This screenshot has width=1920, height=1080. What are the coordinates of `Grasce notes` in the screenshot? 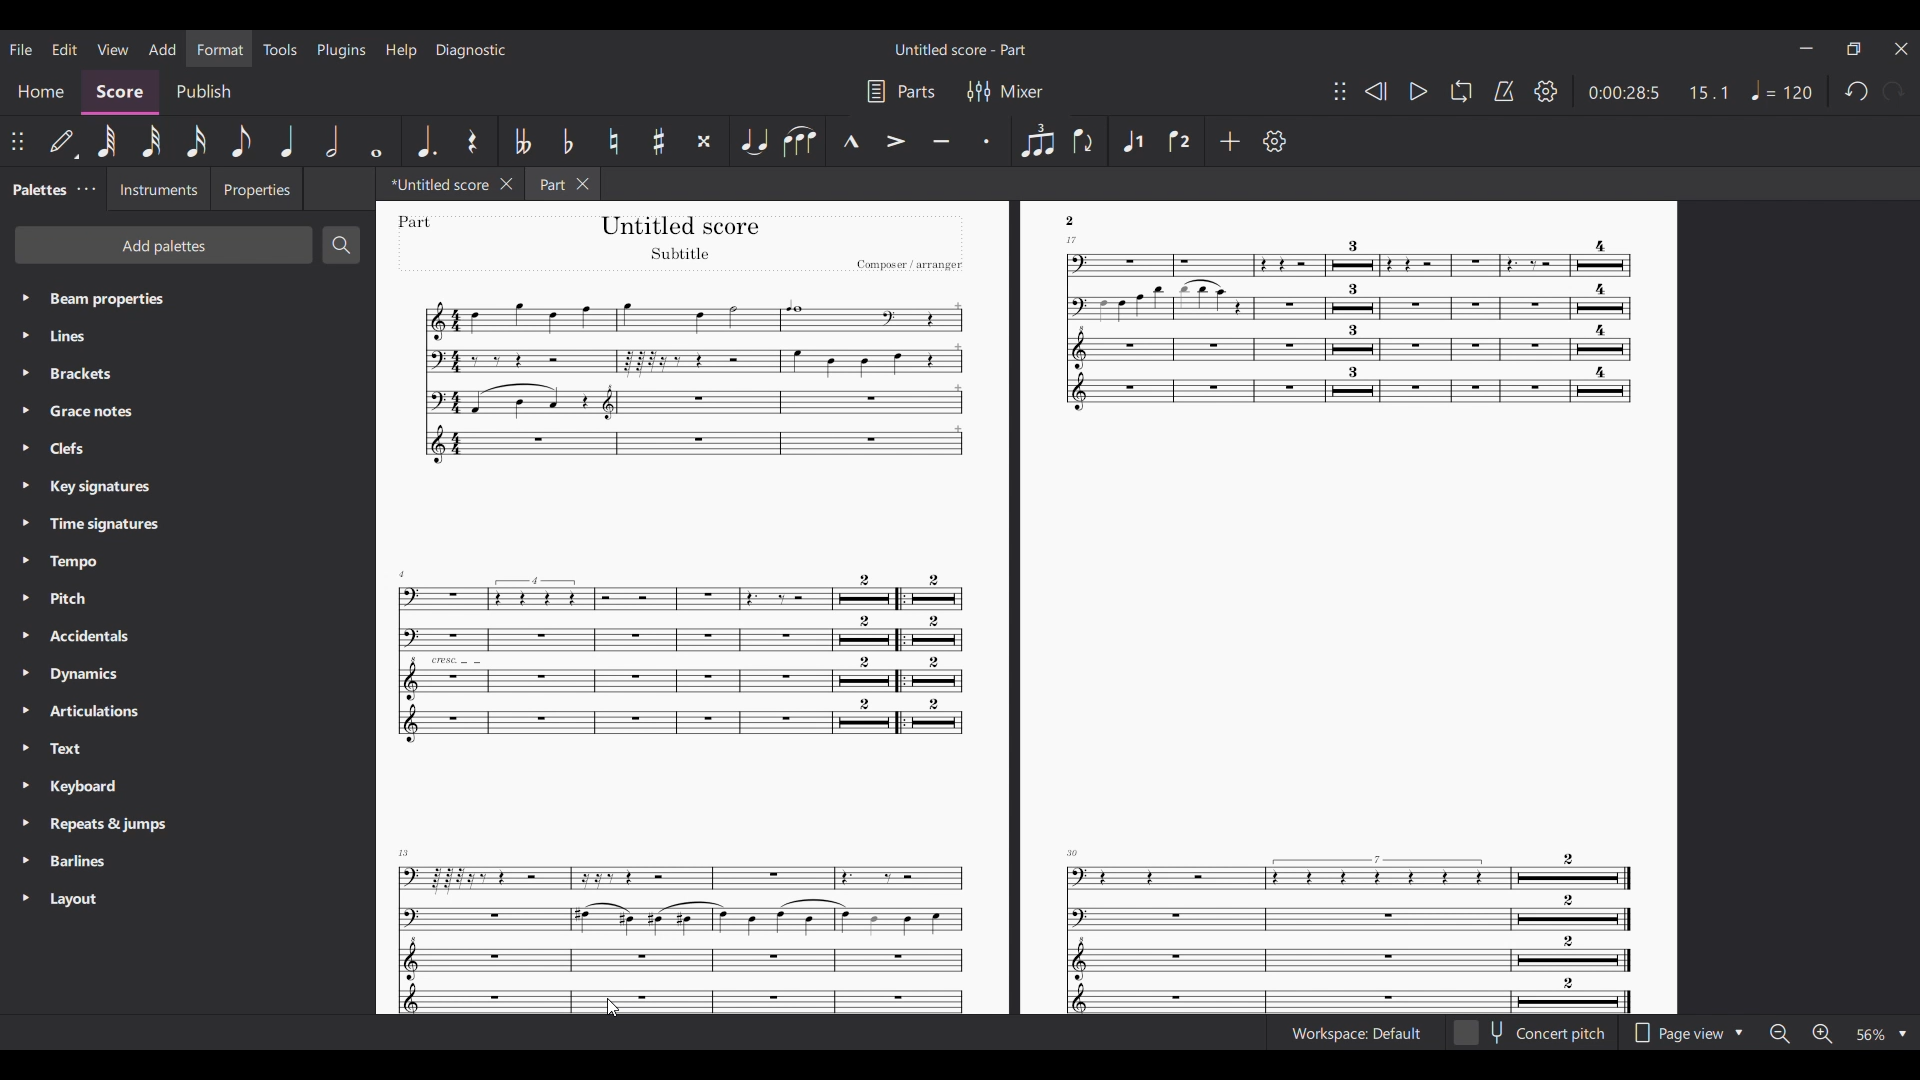 It's located at (97, 413).